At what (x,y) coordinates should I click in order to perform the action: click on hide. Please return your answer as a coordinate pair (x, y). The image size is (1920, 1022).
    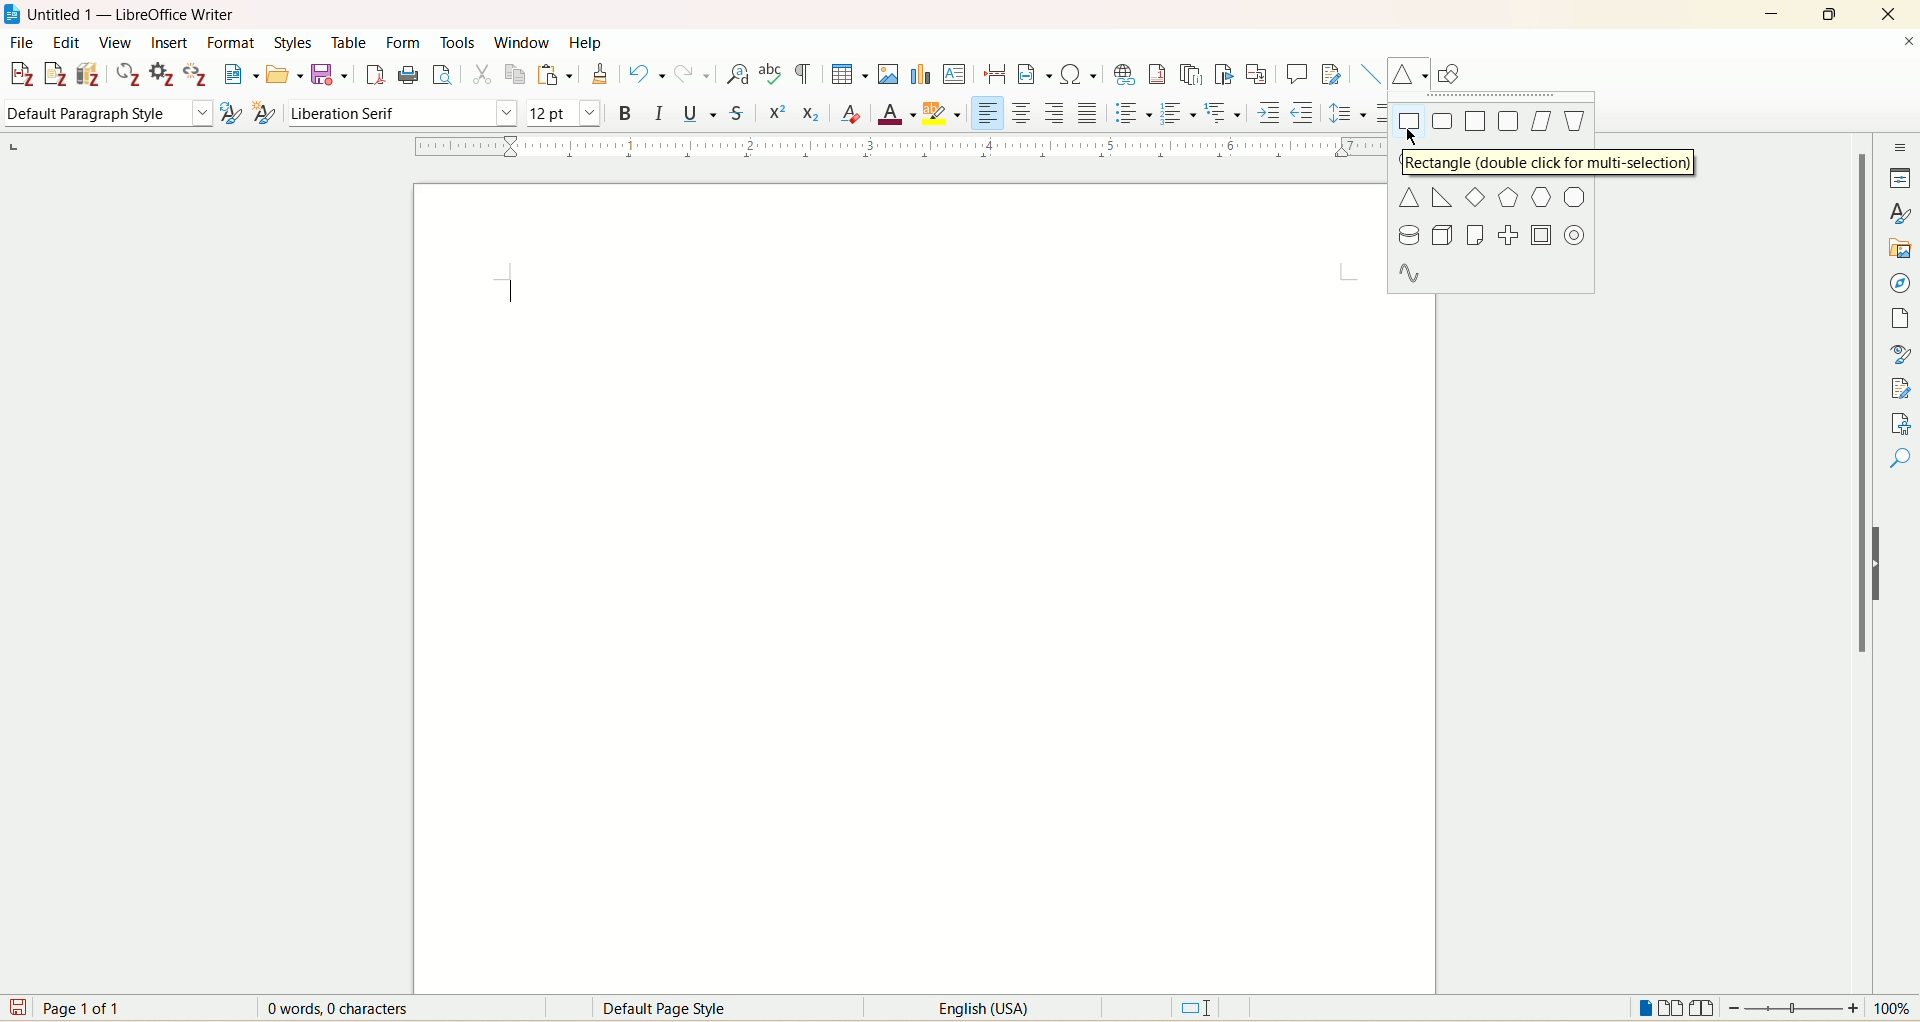
    Looking at the image, I should click on (1885, 563).